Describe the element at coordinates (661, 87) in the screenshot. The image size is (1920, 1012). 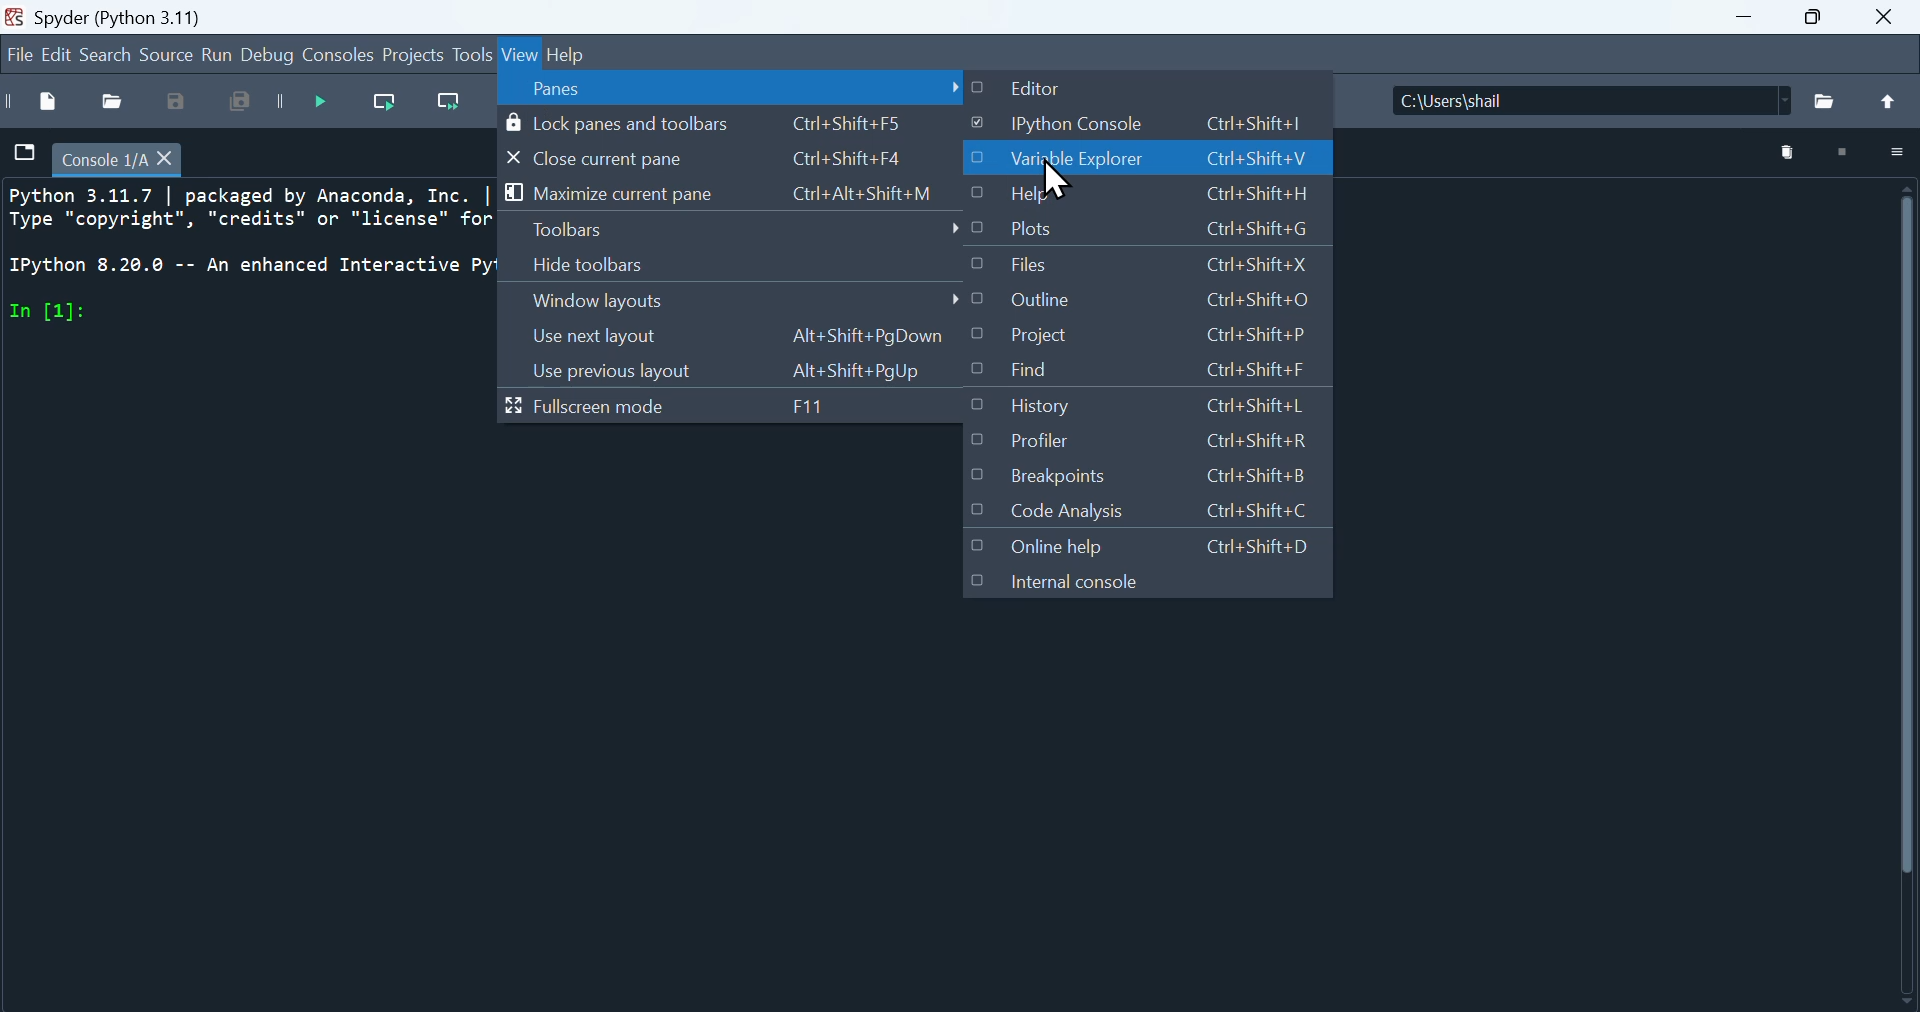
I see `Panes` at that location.